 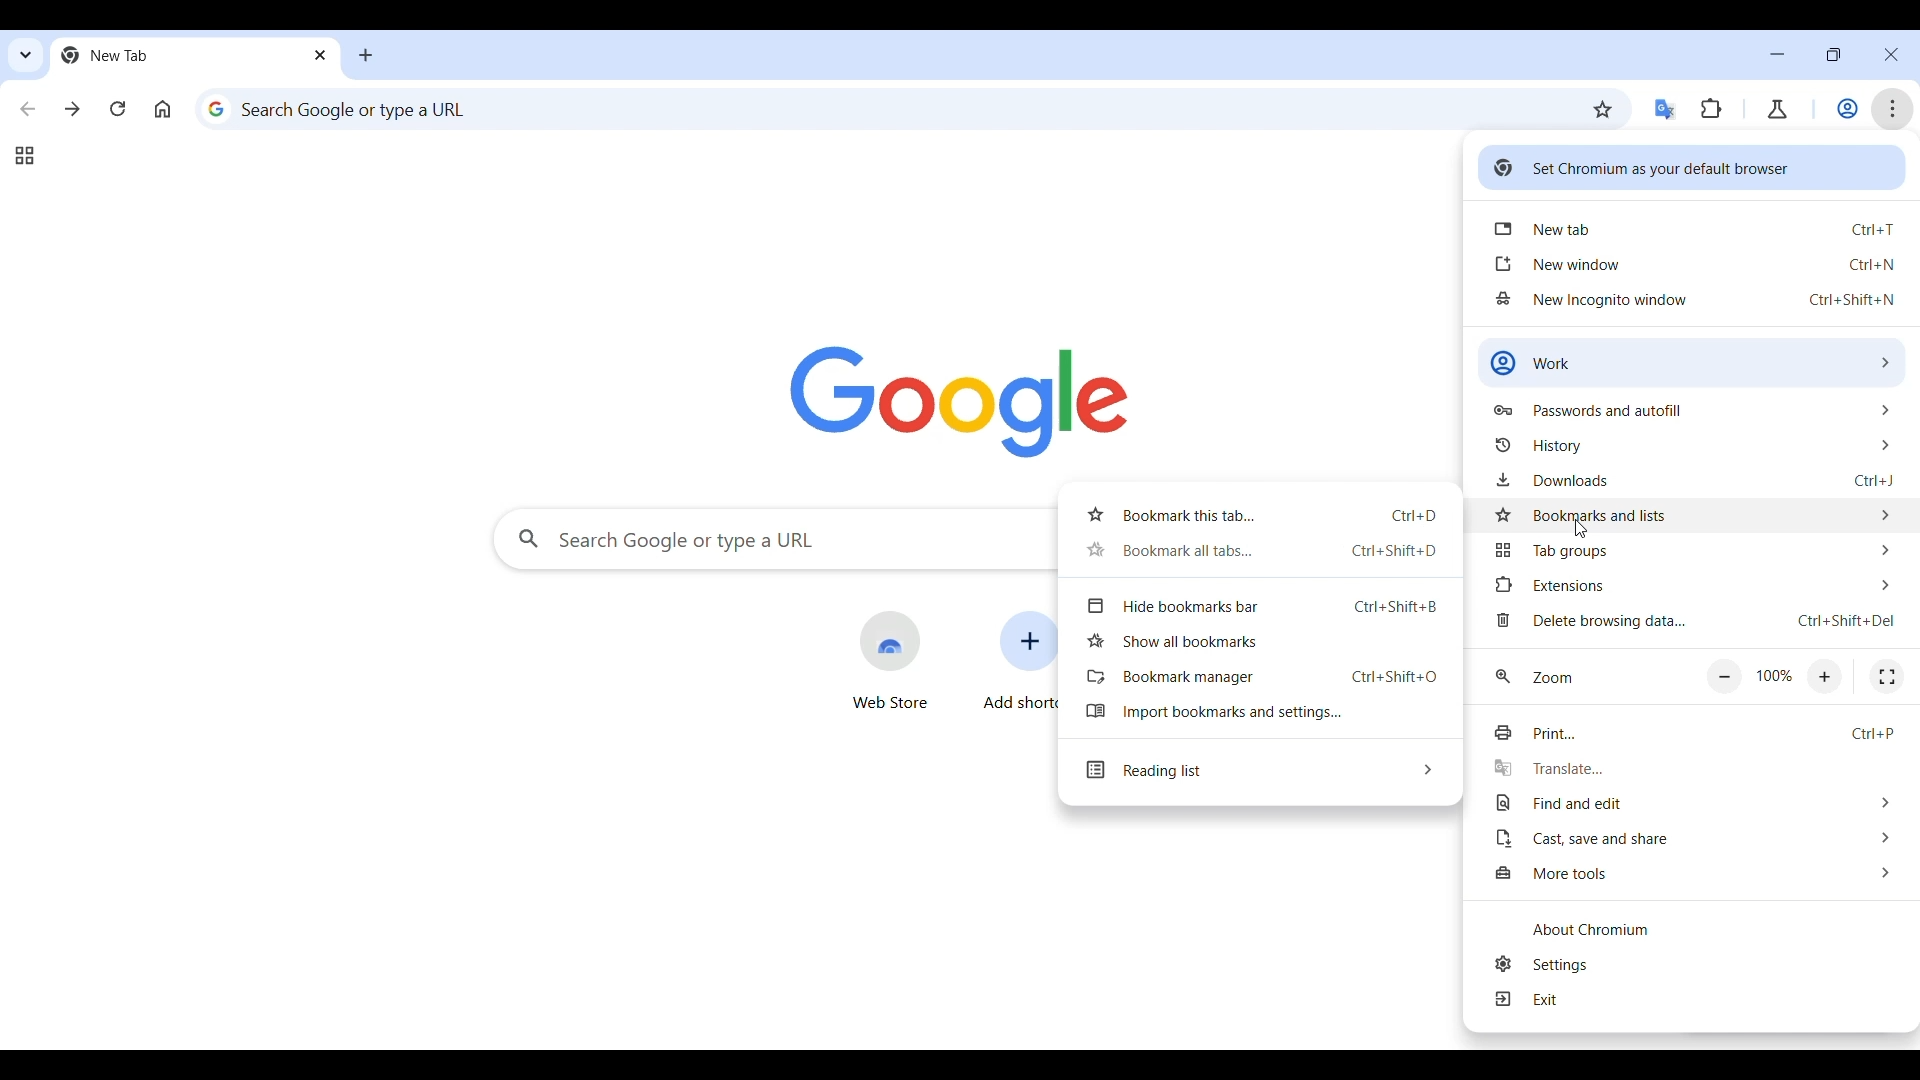 I want to click on Extensions, so click(x=1711, y=109).